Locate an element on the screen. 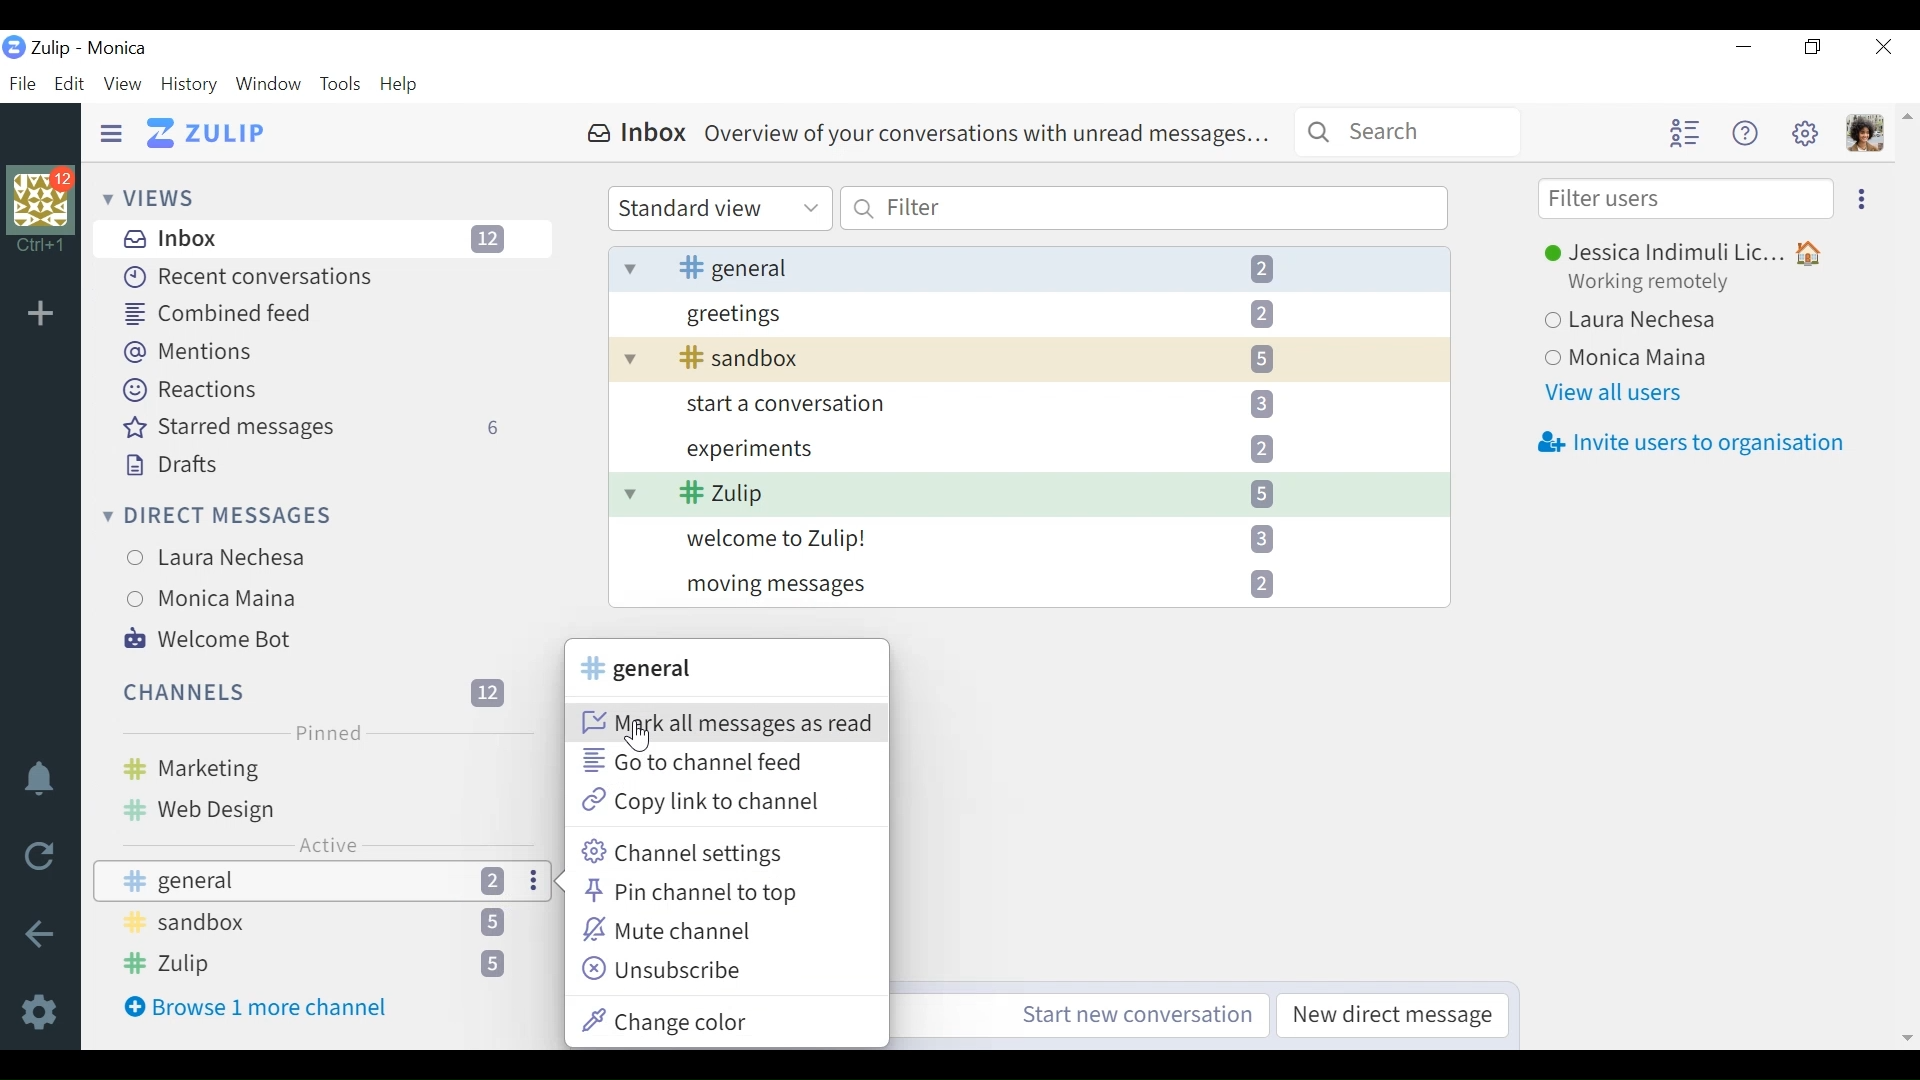  Recent Conversations is located at coordinates (244, 277).